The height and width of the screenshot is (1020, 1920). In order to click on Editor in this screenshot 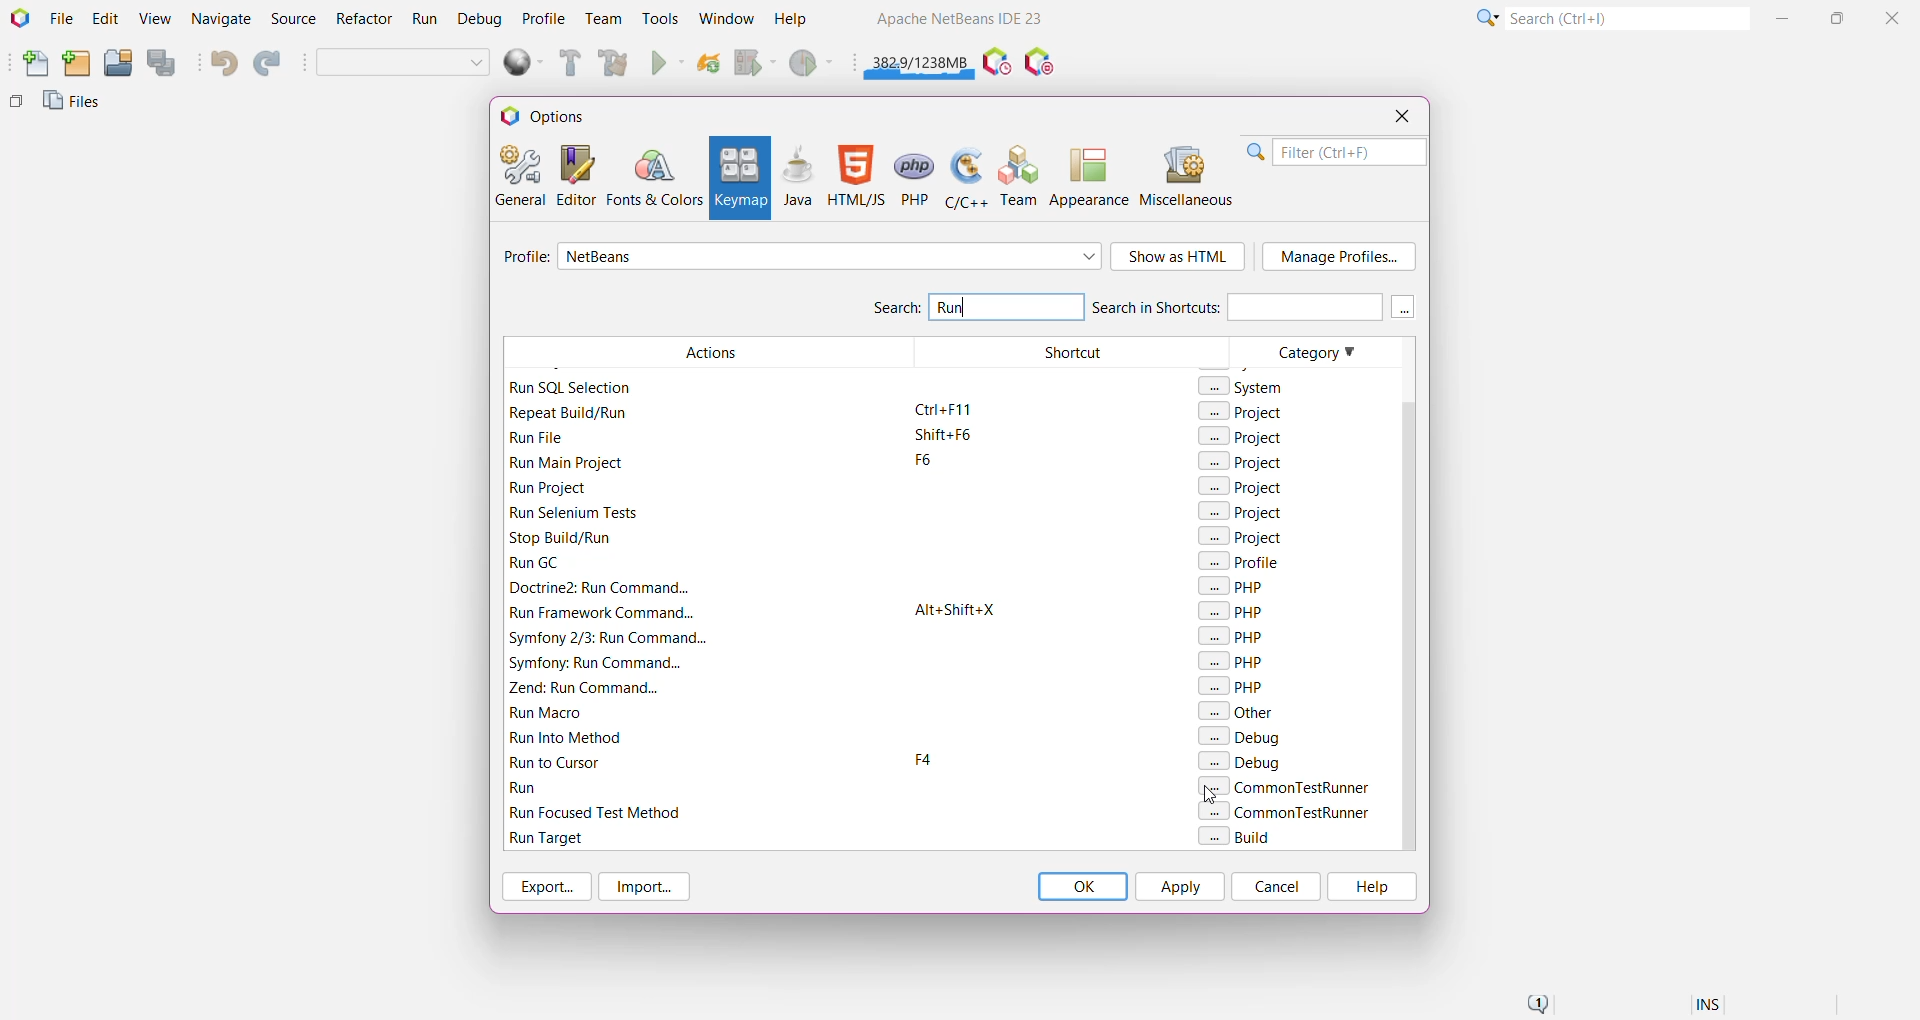, I will do `click(572, 175)`.